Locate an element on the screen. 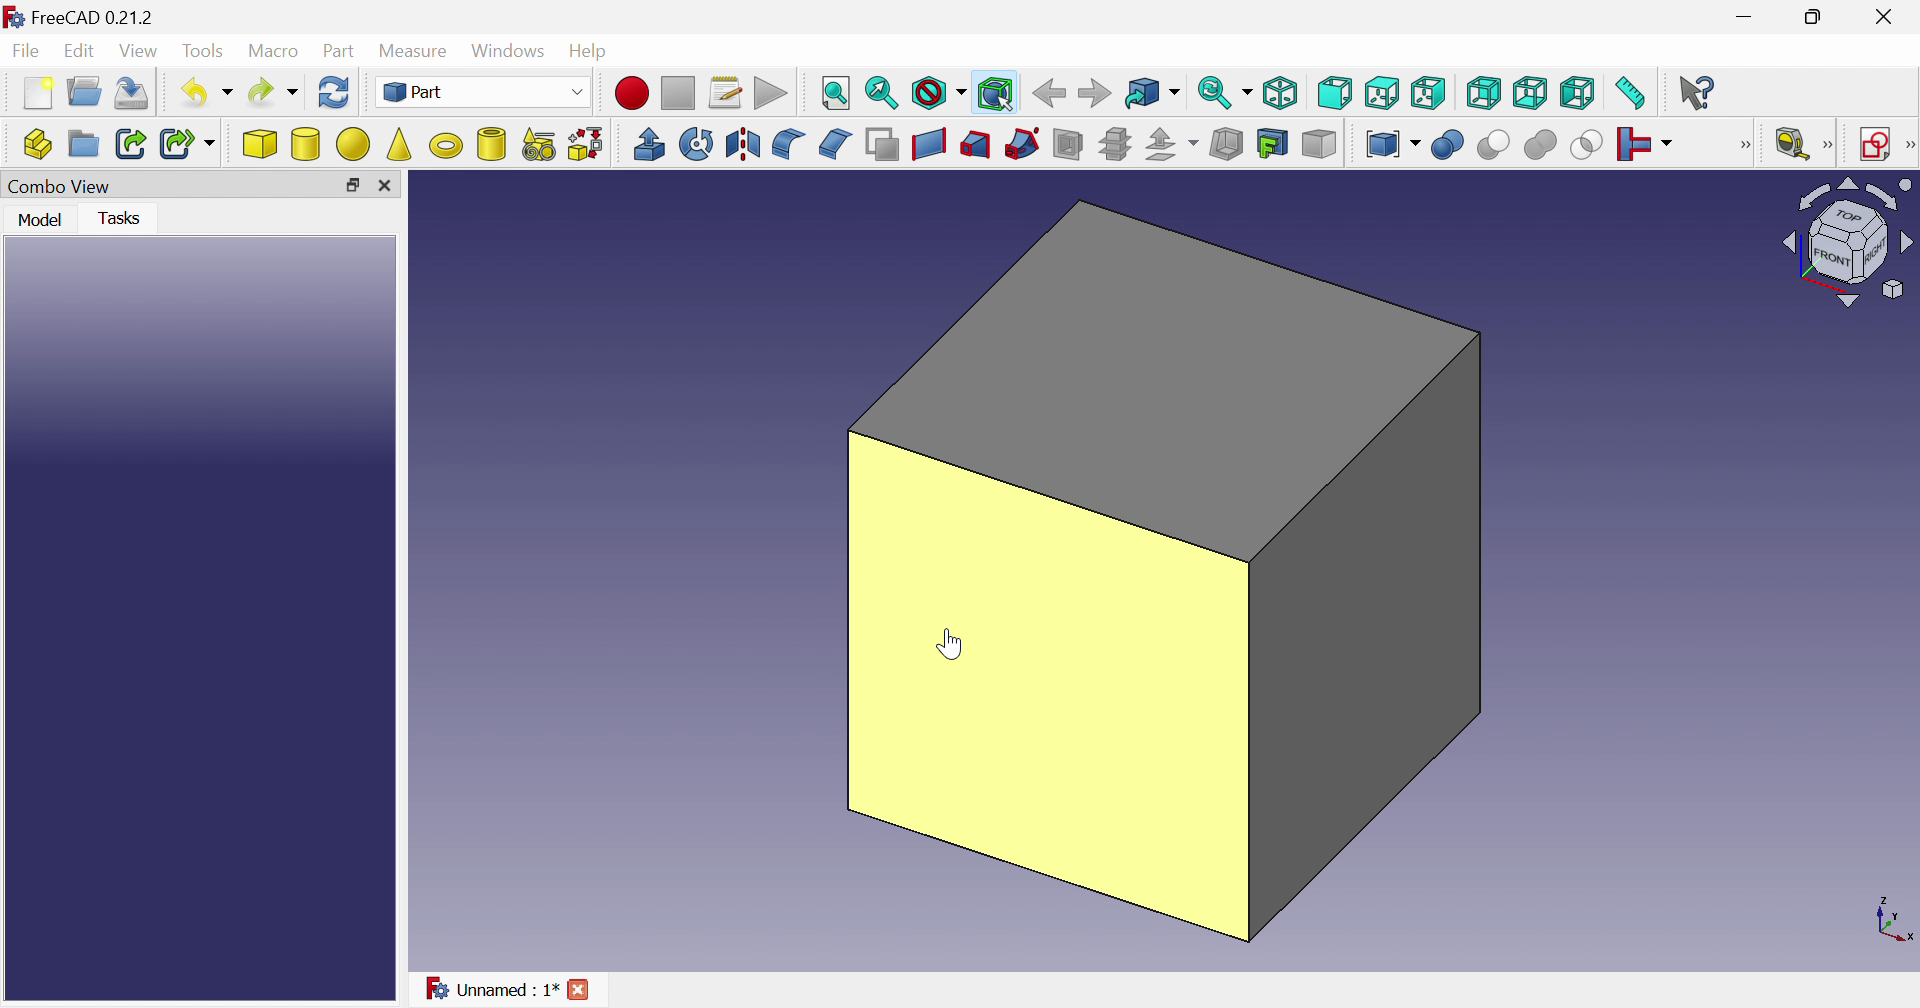  View is located at coordinates (142, 51).